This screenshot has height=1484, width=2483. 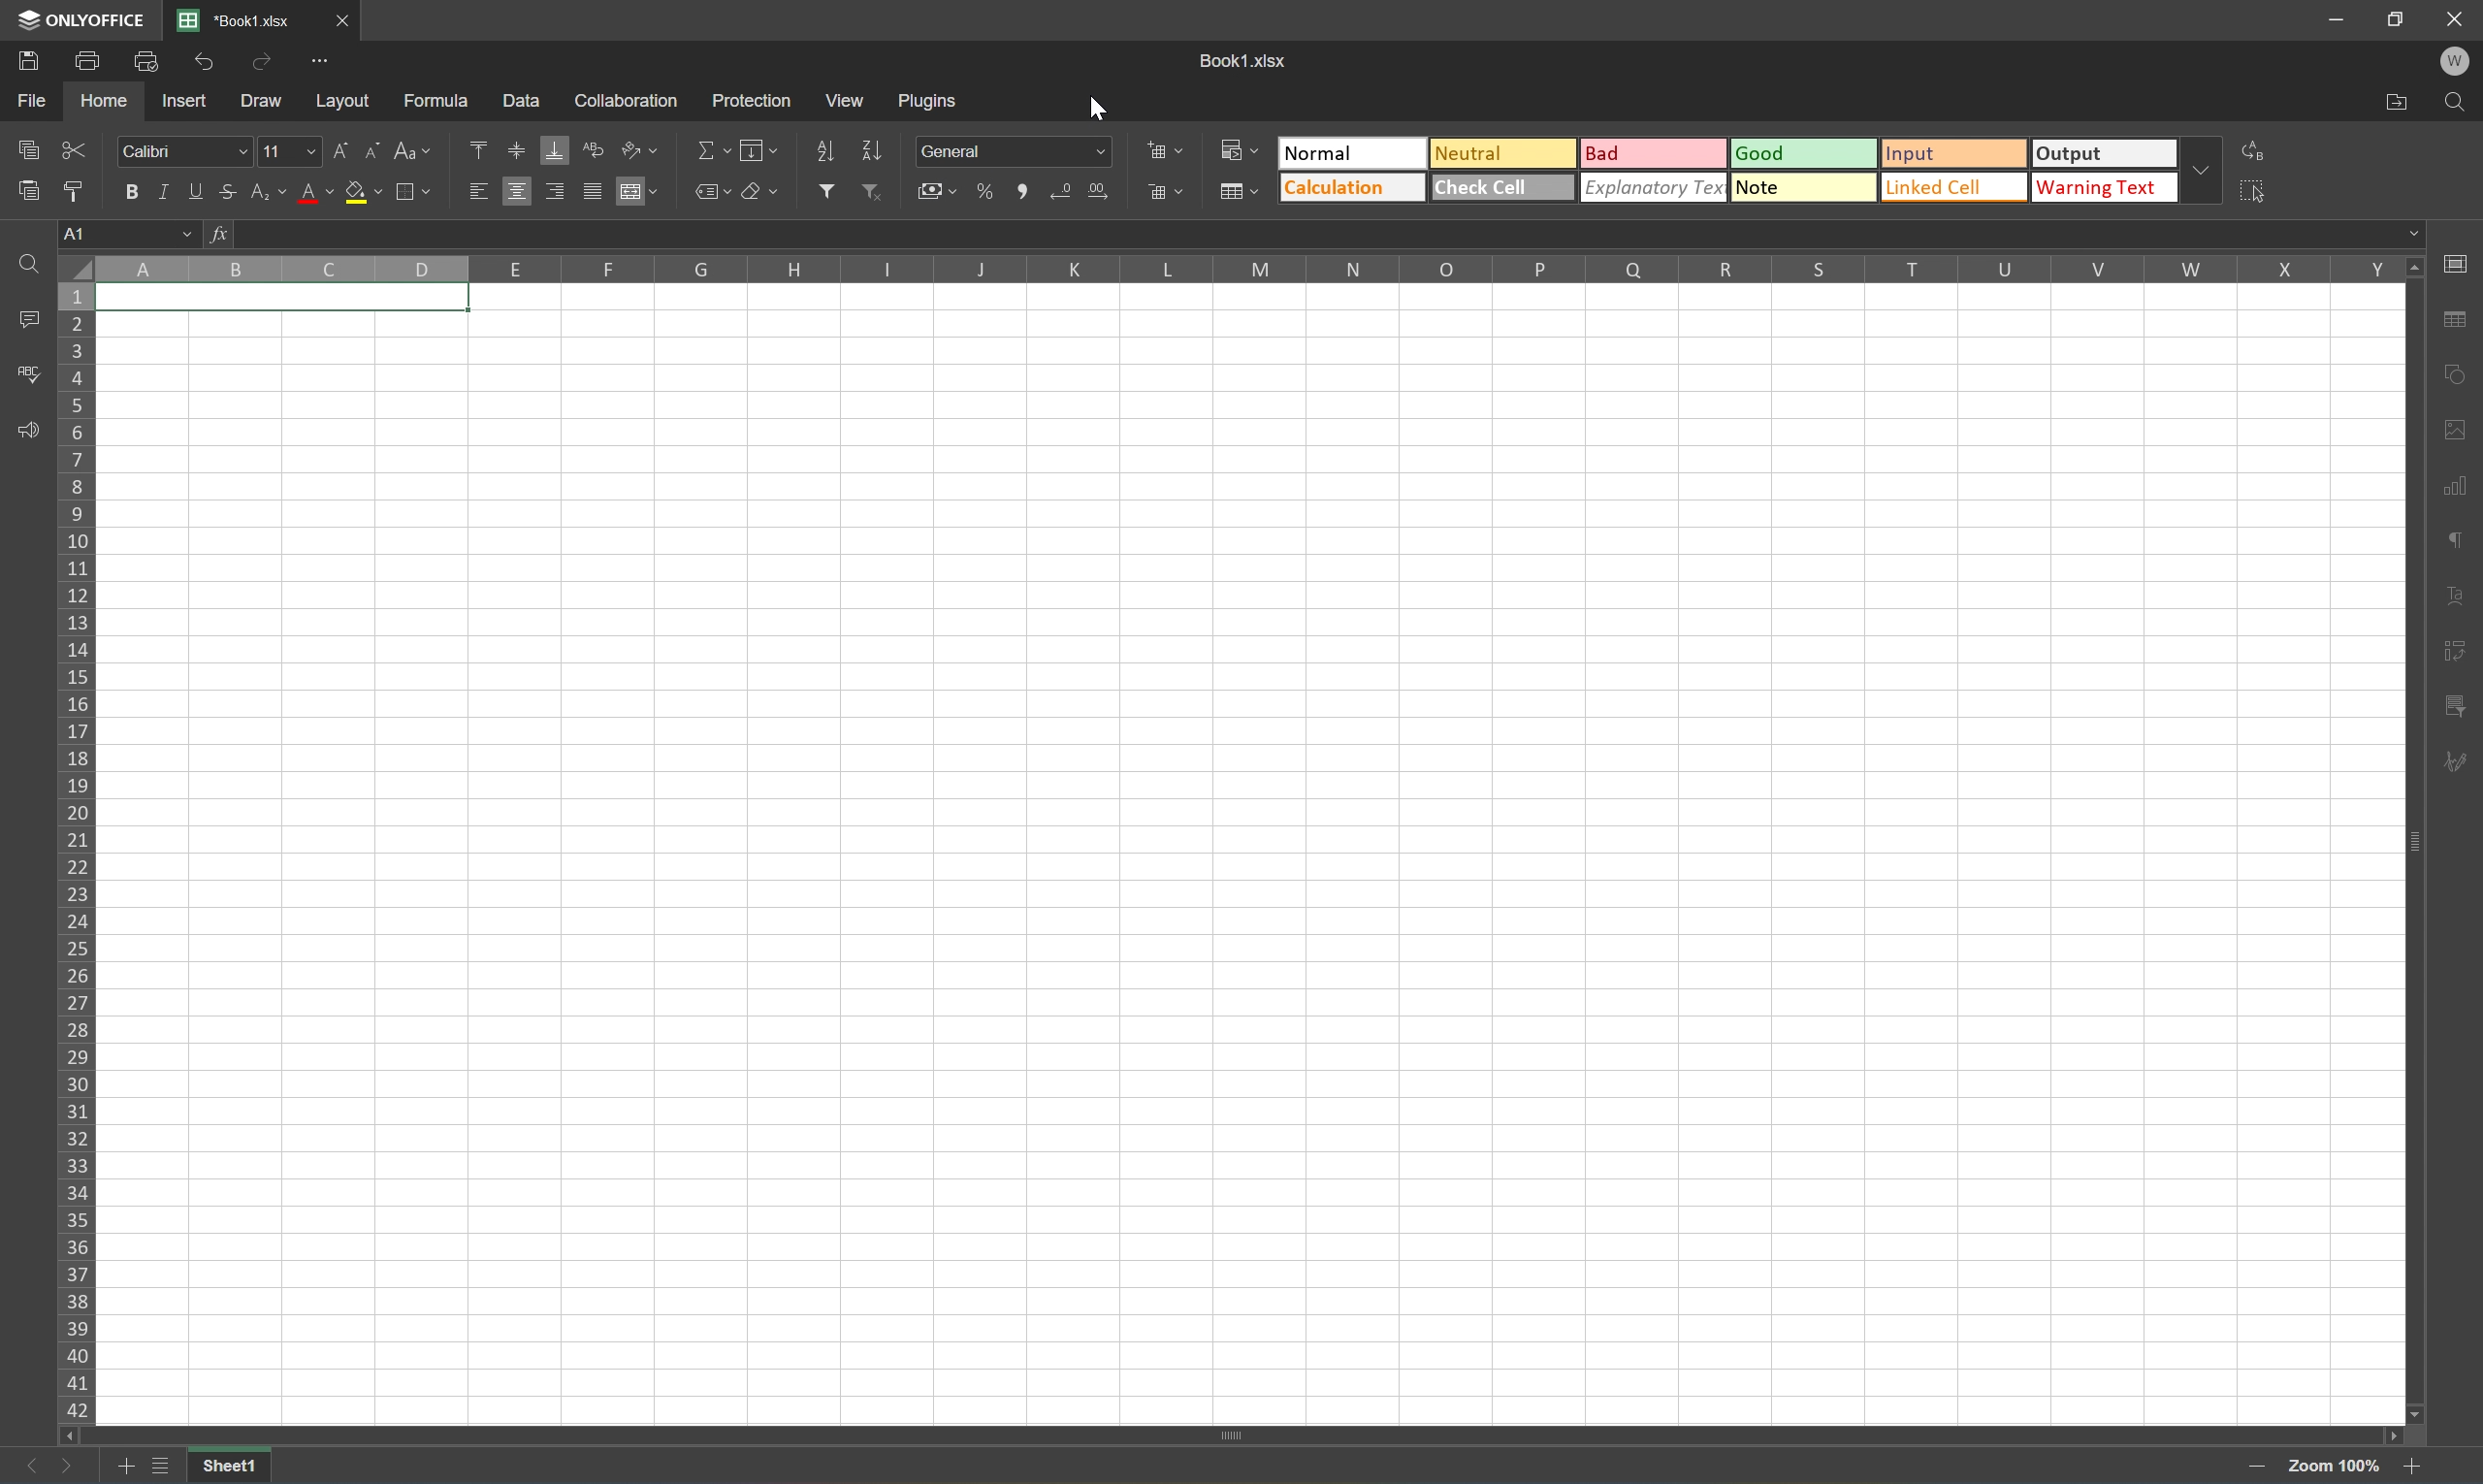 What do you see at coordinates (74, 149) in the screenshot?
I see `Cut` at bounding box center [74, 149].